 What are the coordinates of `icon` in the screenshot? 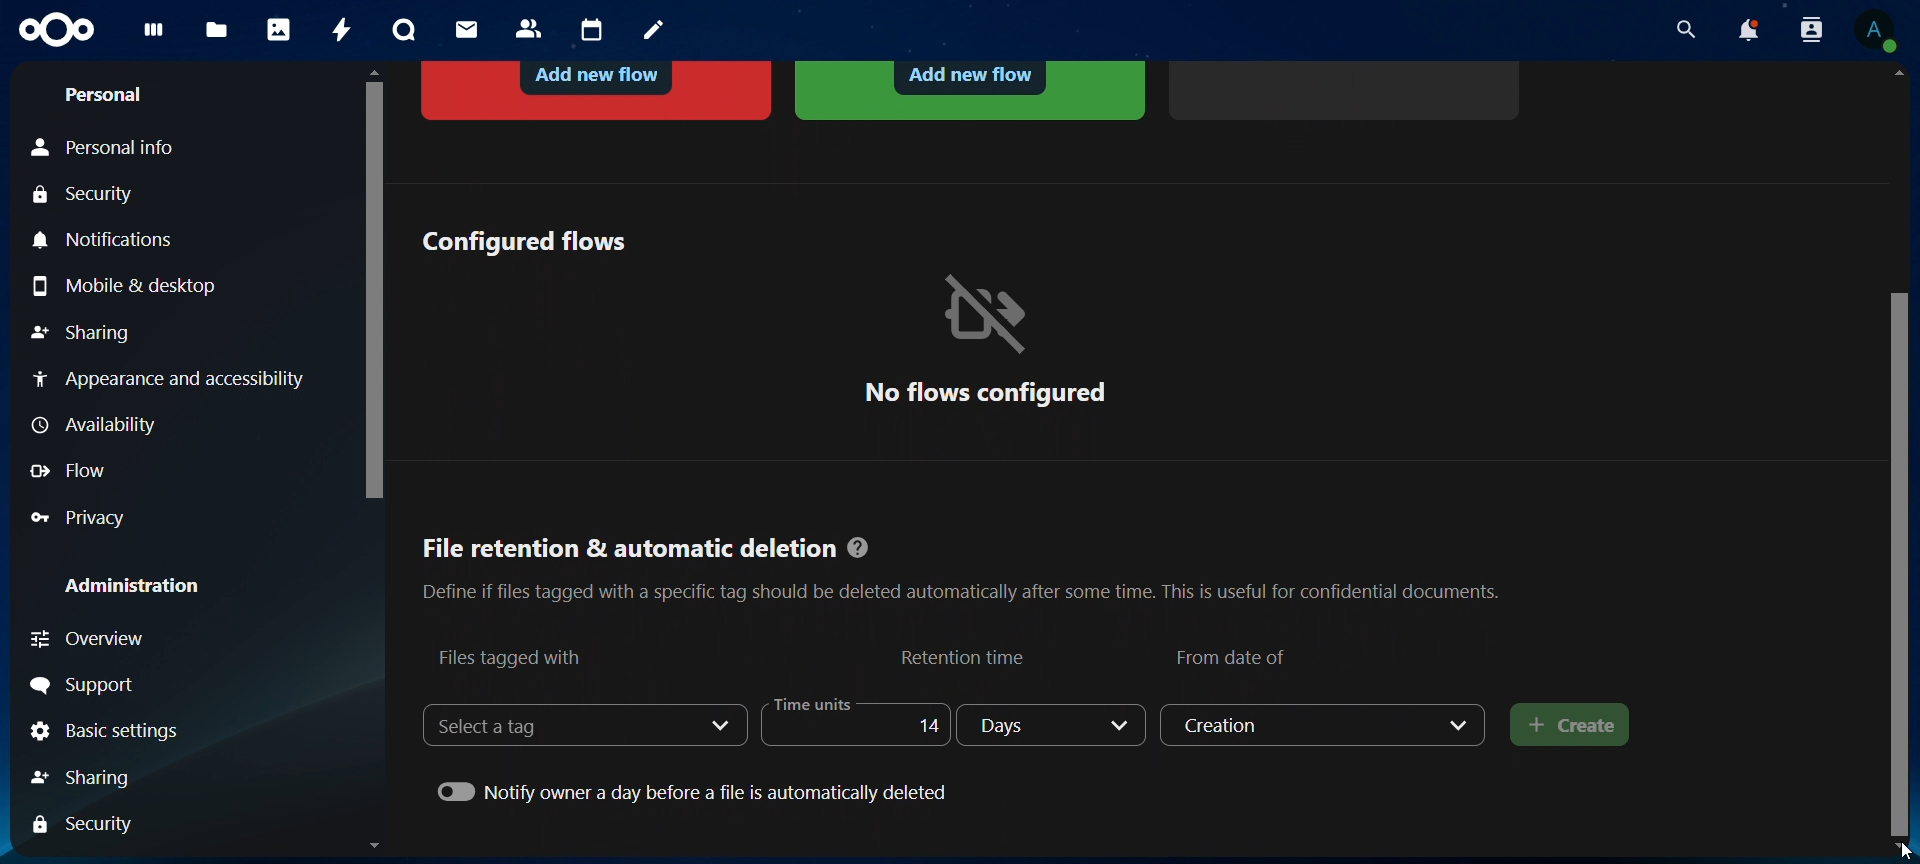 It's located at (59, 31).